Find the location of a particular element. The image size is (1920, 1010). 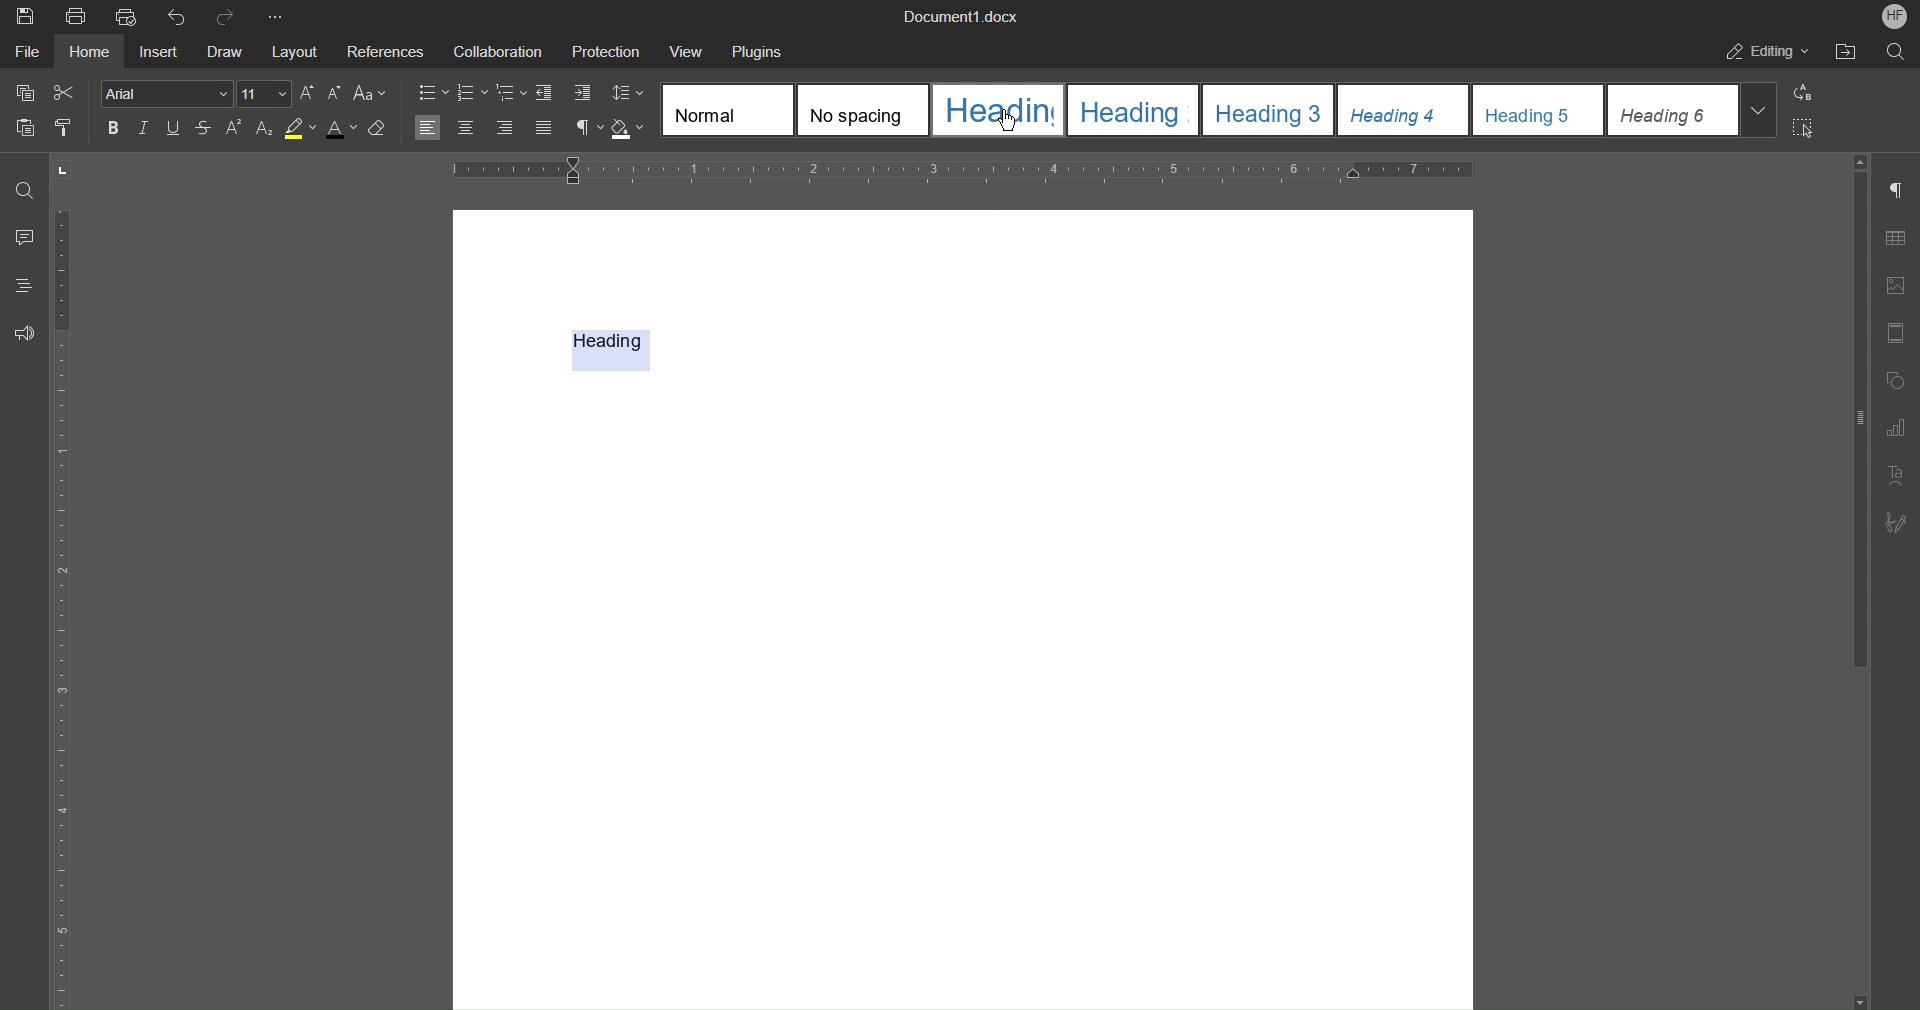

Justify is located at coordinates (544, 130).